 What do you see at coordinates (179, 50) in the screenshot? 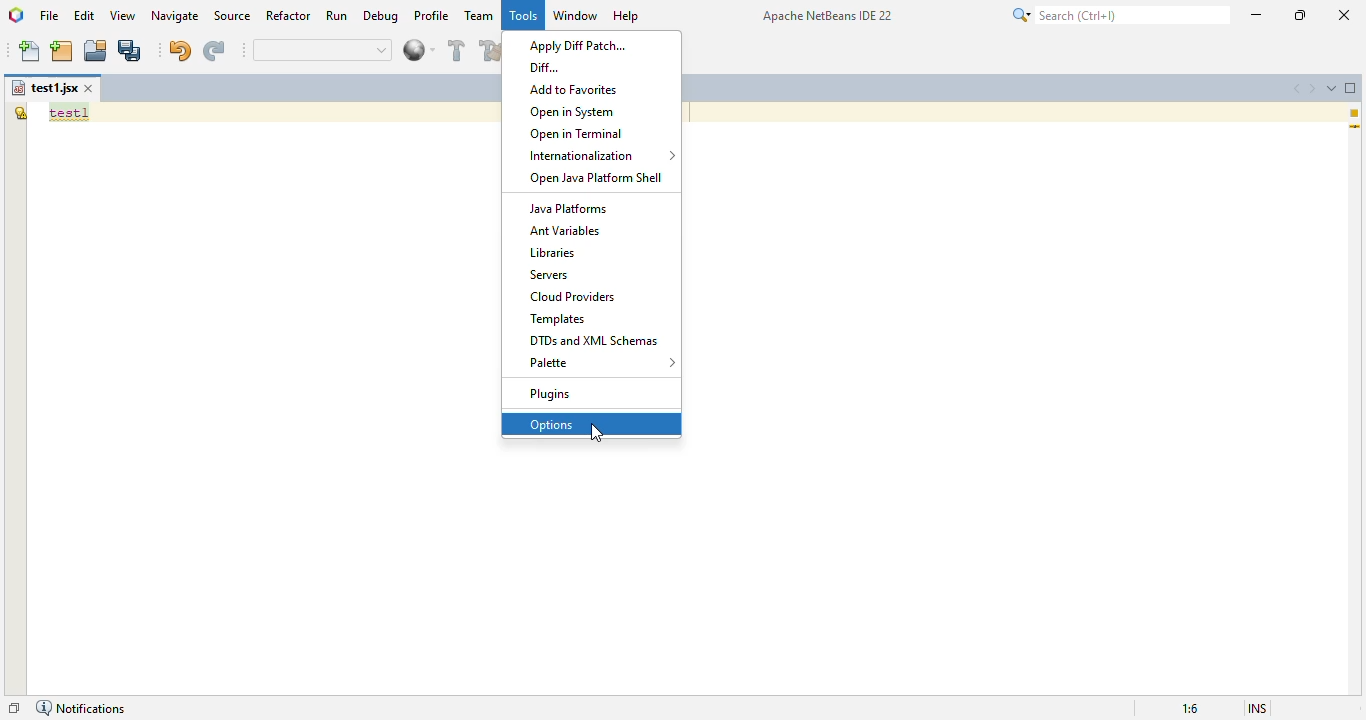
I see `undo` at bounding box center [179, 50].